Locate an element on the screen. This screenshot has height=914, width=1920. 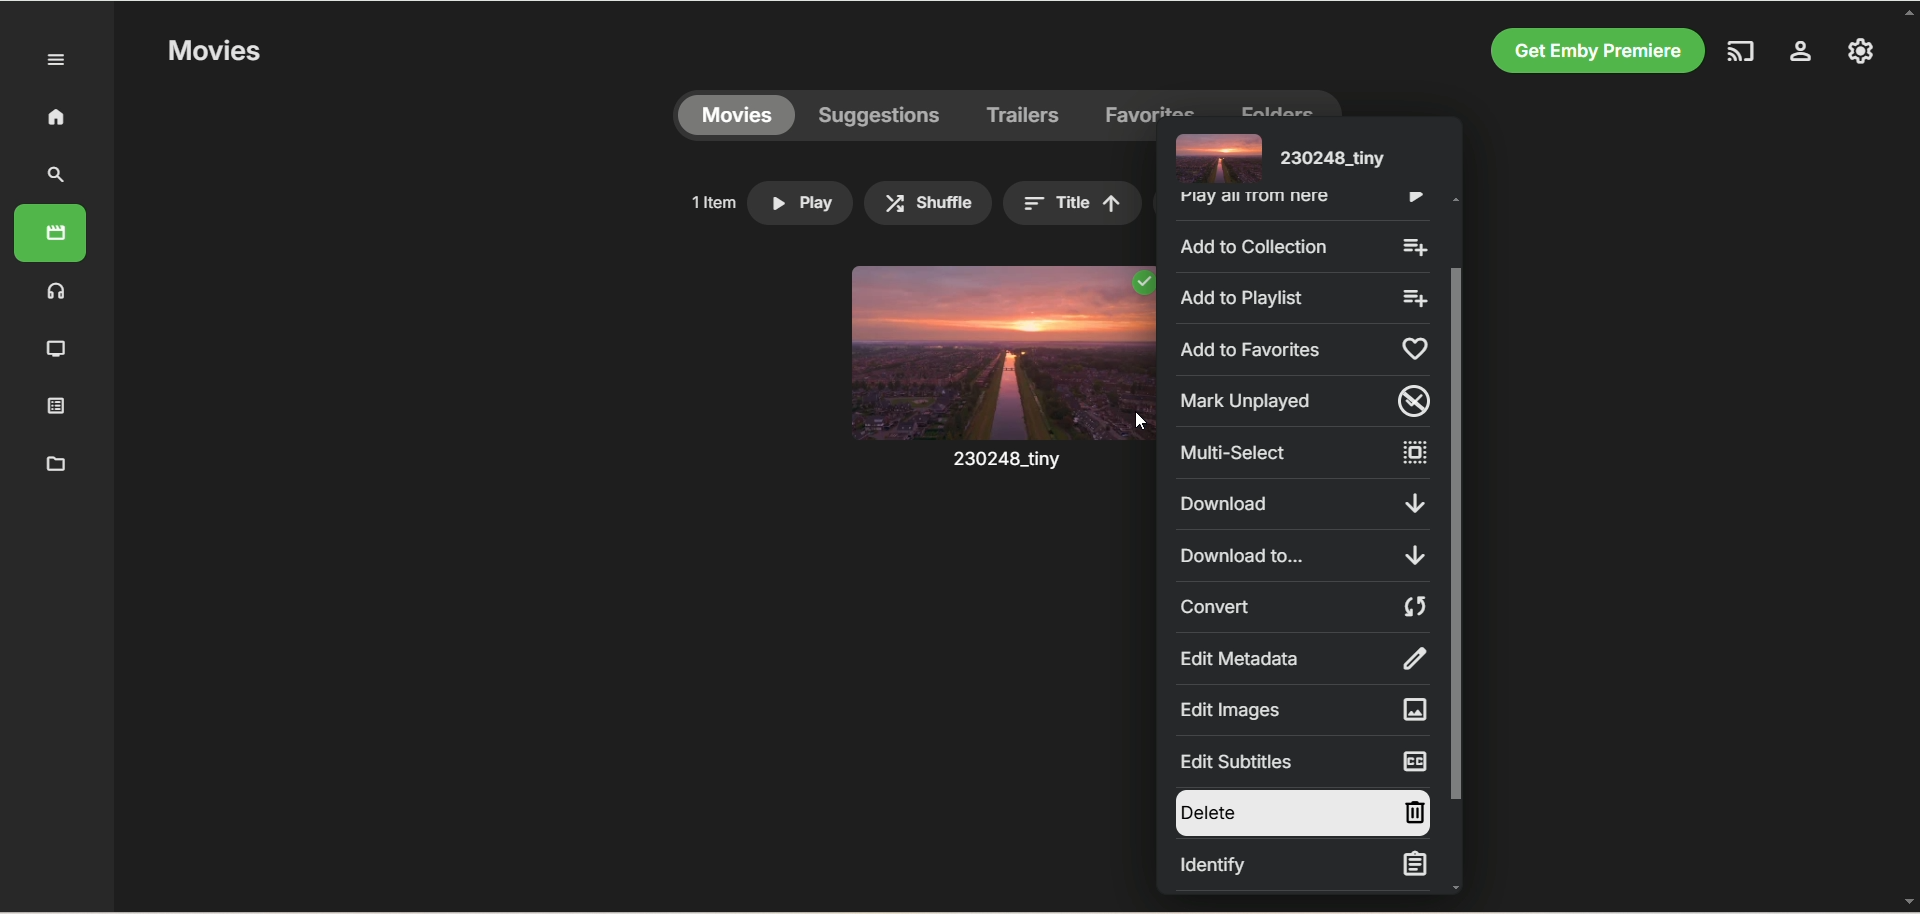
multi-select is located at coordinates (1302, 453).